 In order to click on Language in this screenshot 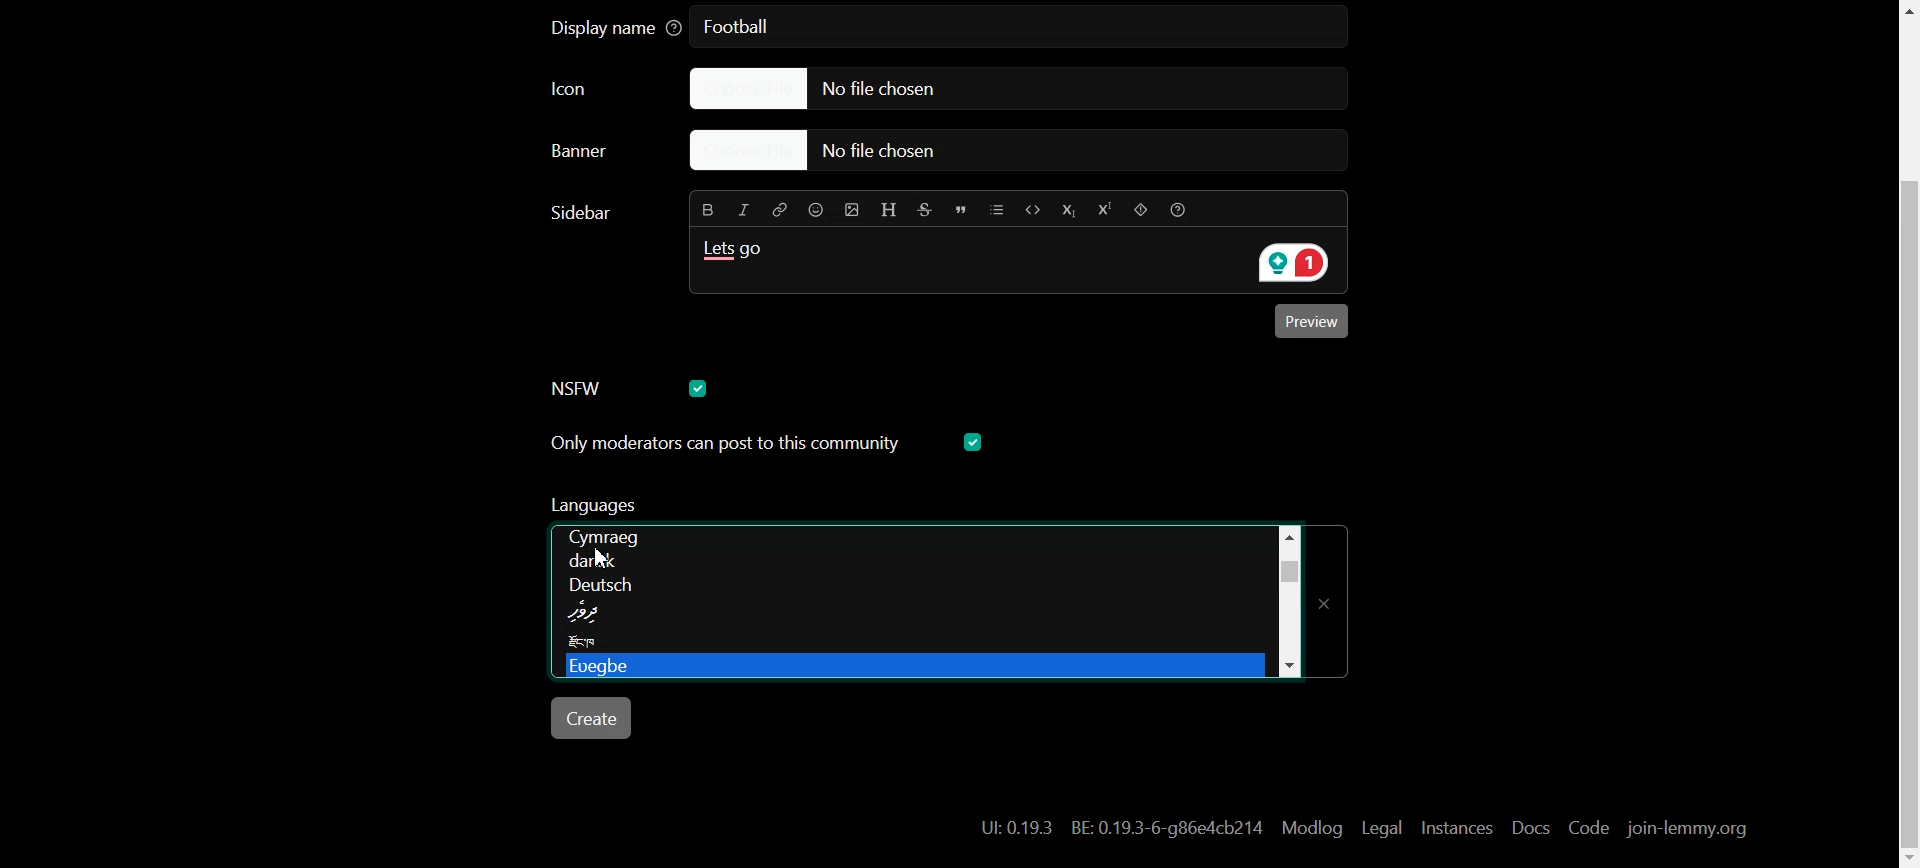, I will do `click(910, 644)`.